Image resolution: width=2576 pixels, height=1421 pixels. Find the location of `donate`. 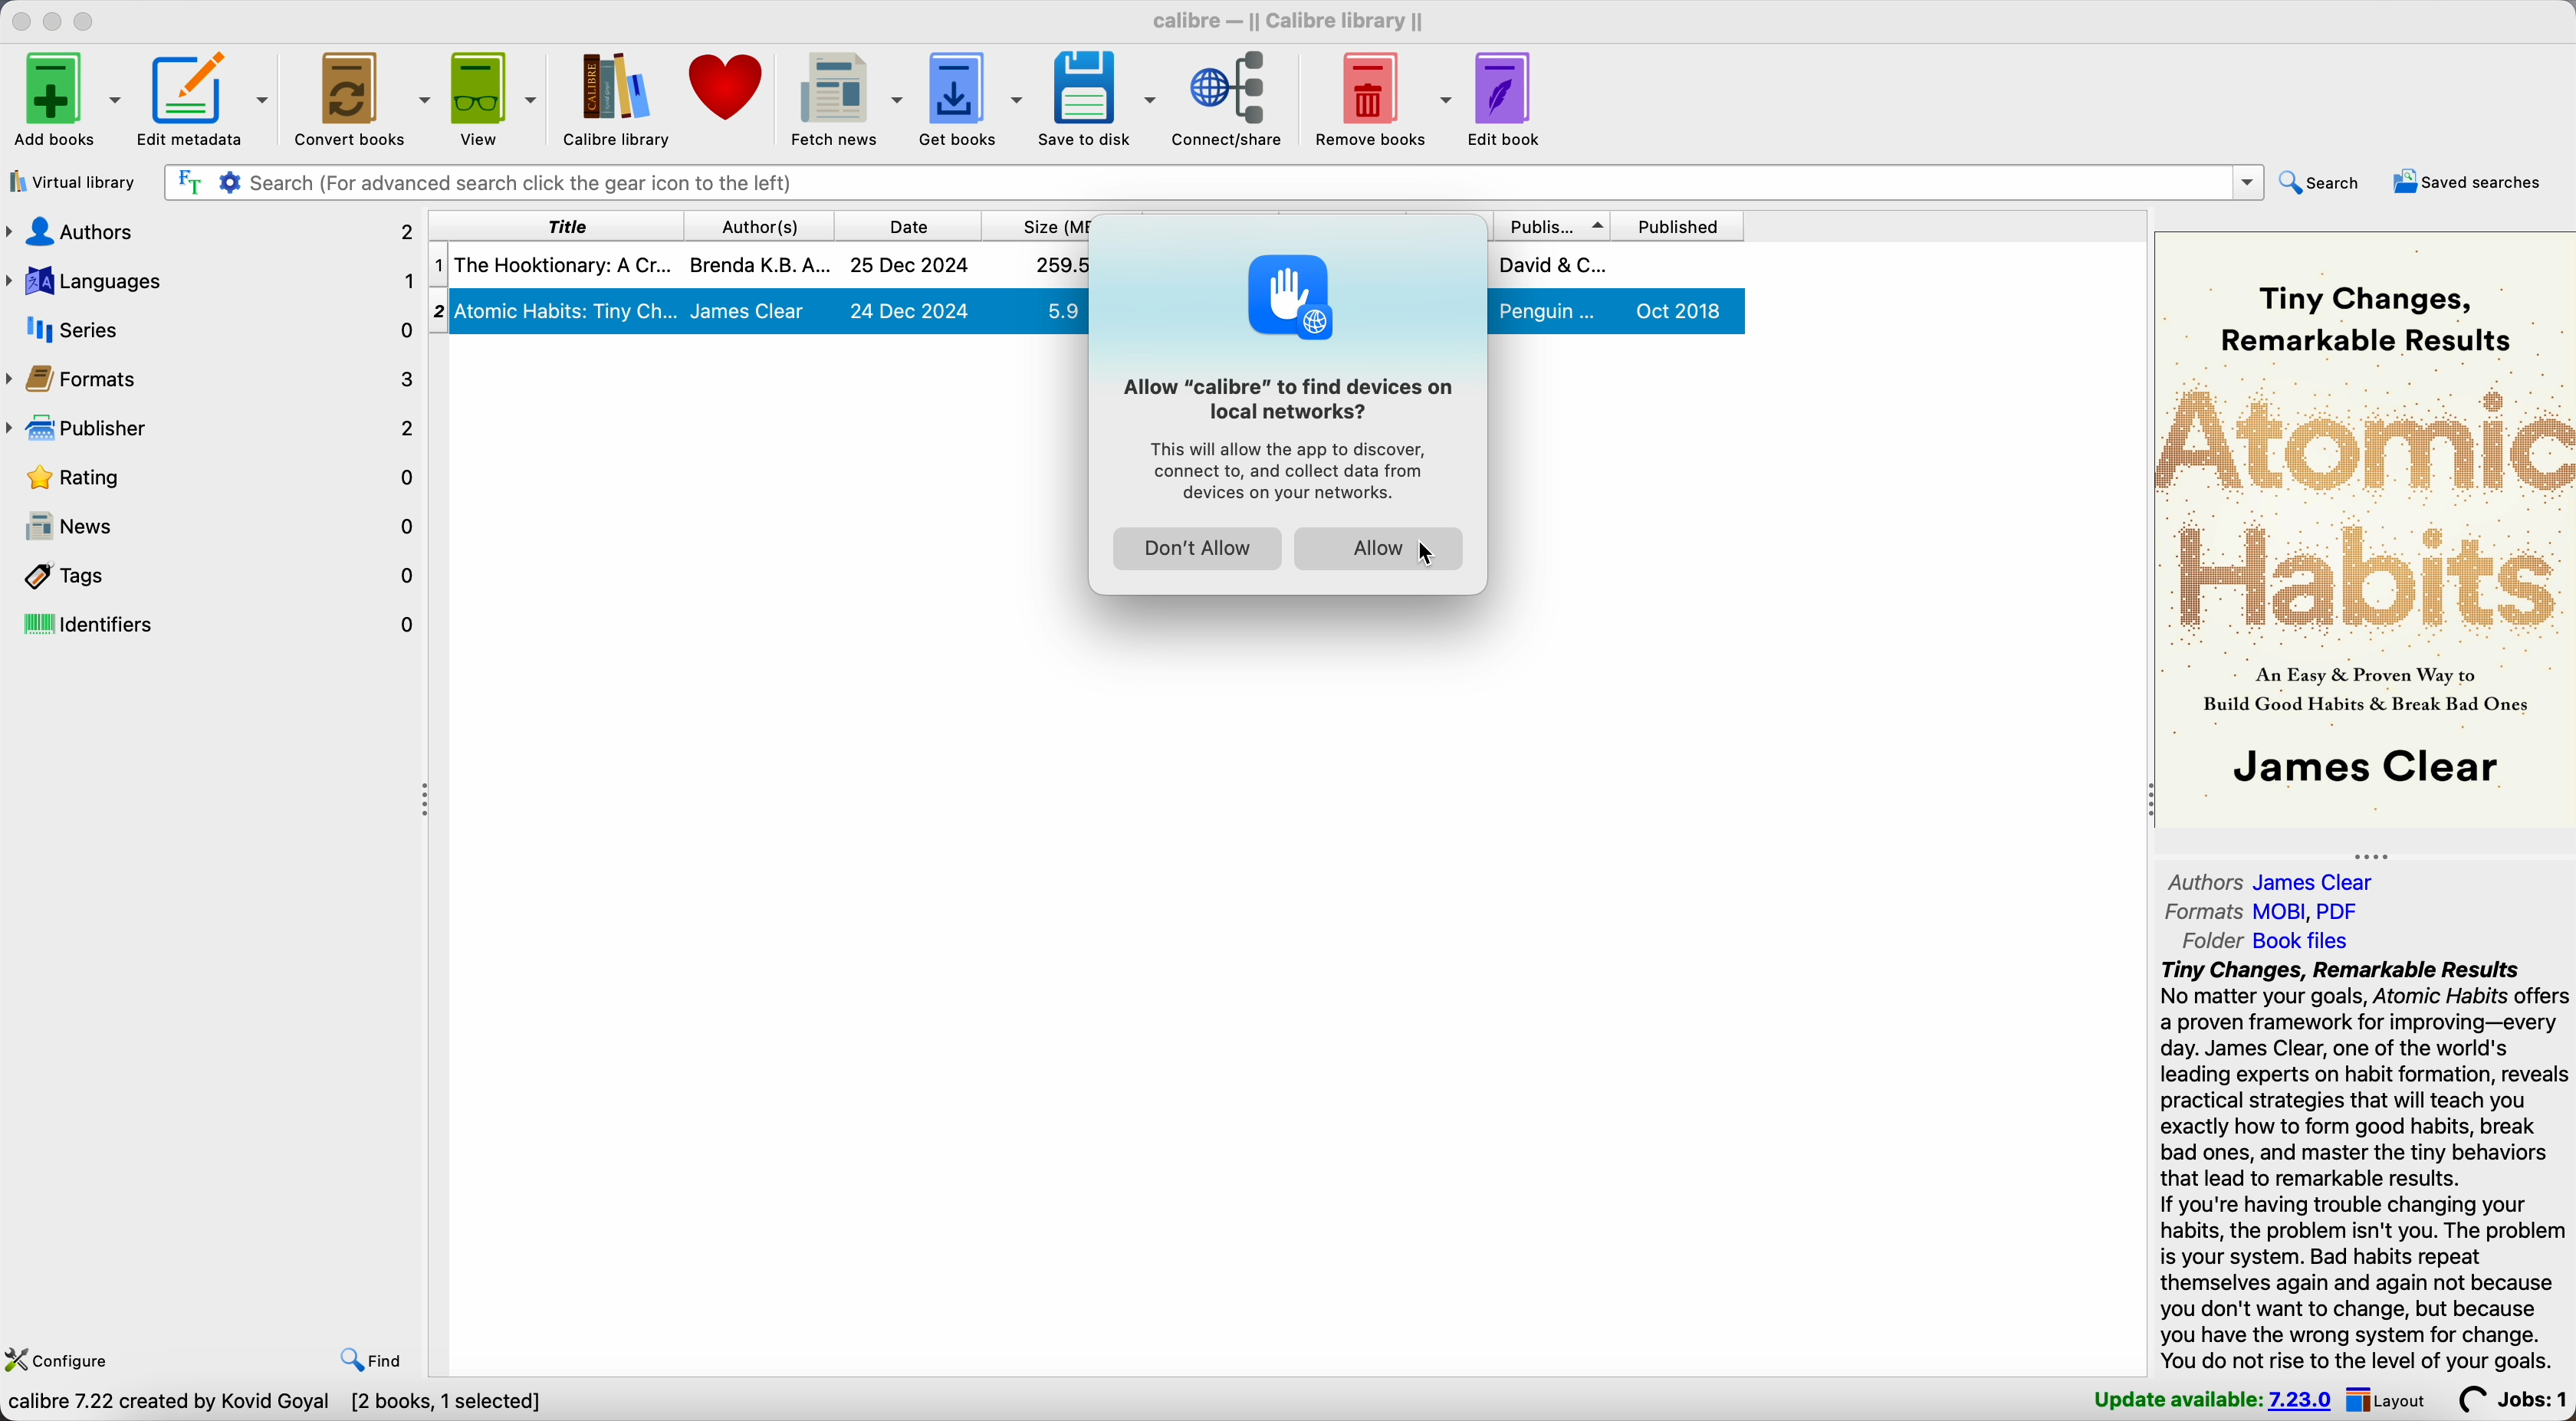

donate is located at coordinates (728, 86).